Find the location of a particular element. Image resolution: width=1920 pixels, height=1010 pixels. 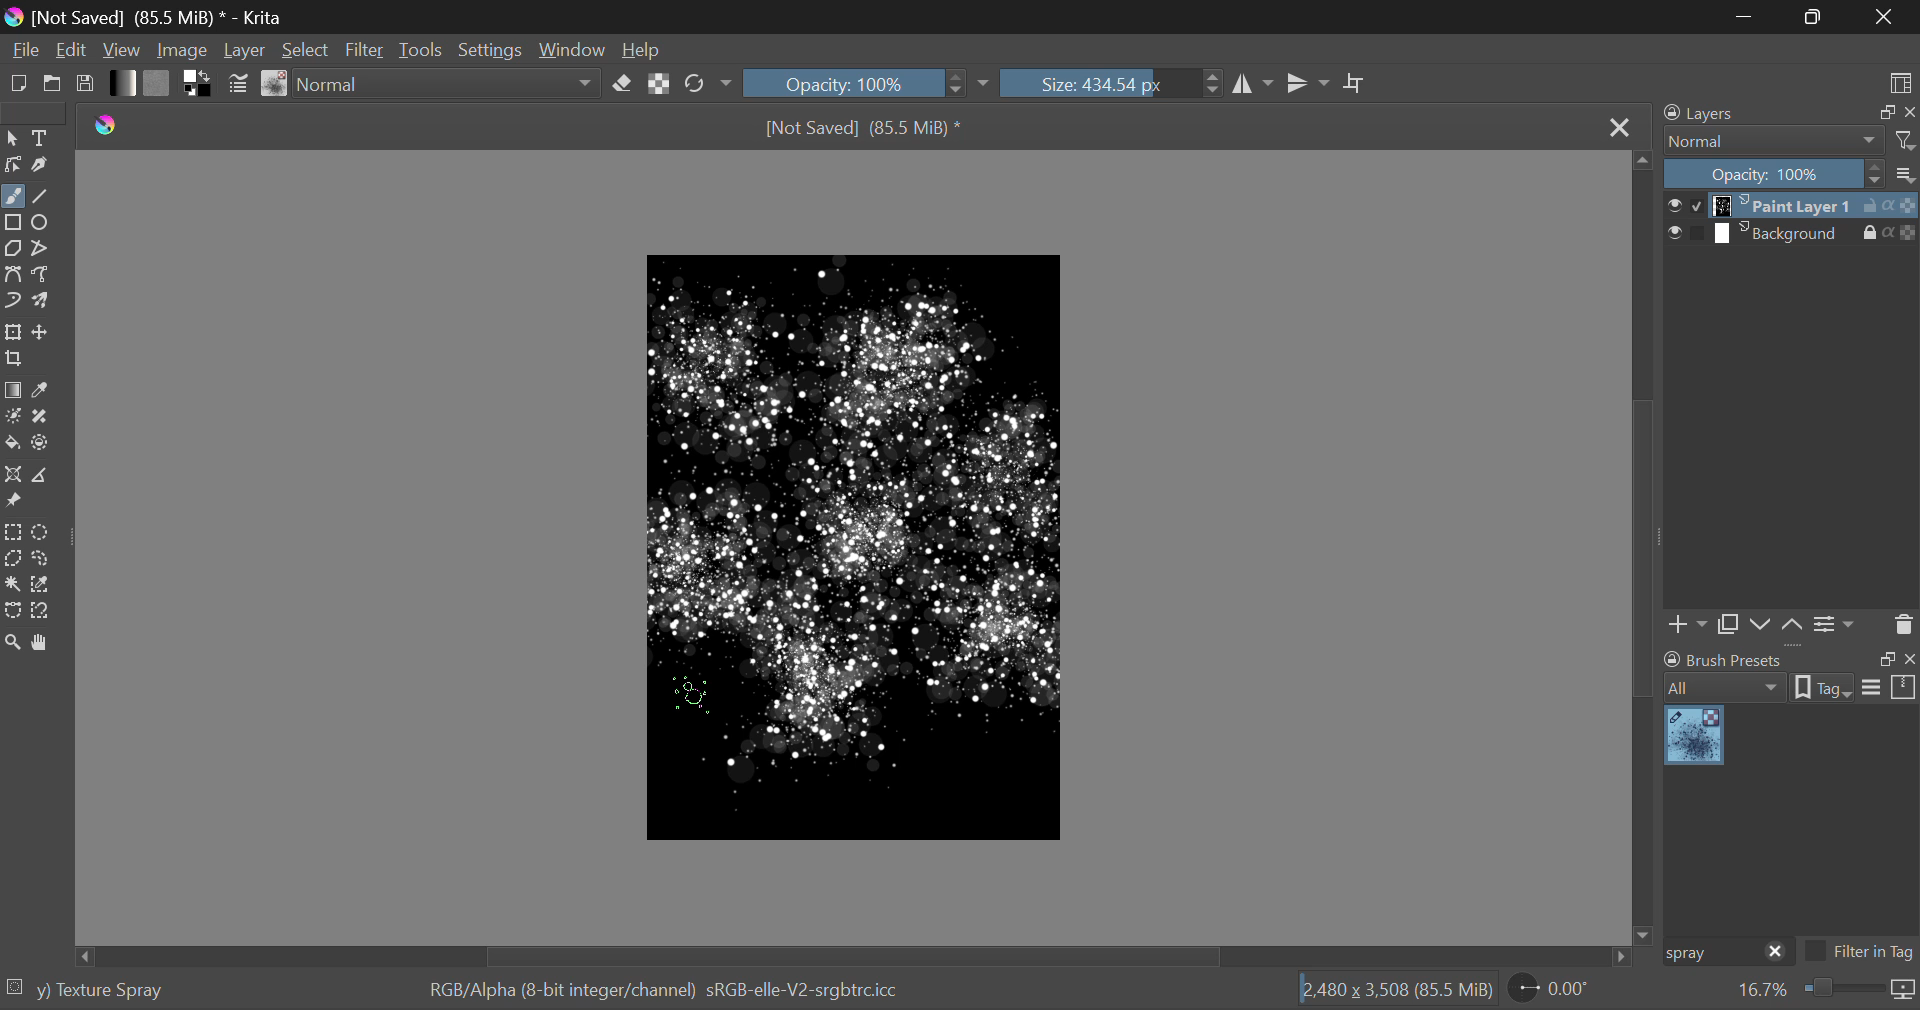

Measurements is located at coordinates (38, 476).